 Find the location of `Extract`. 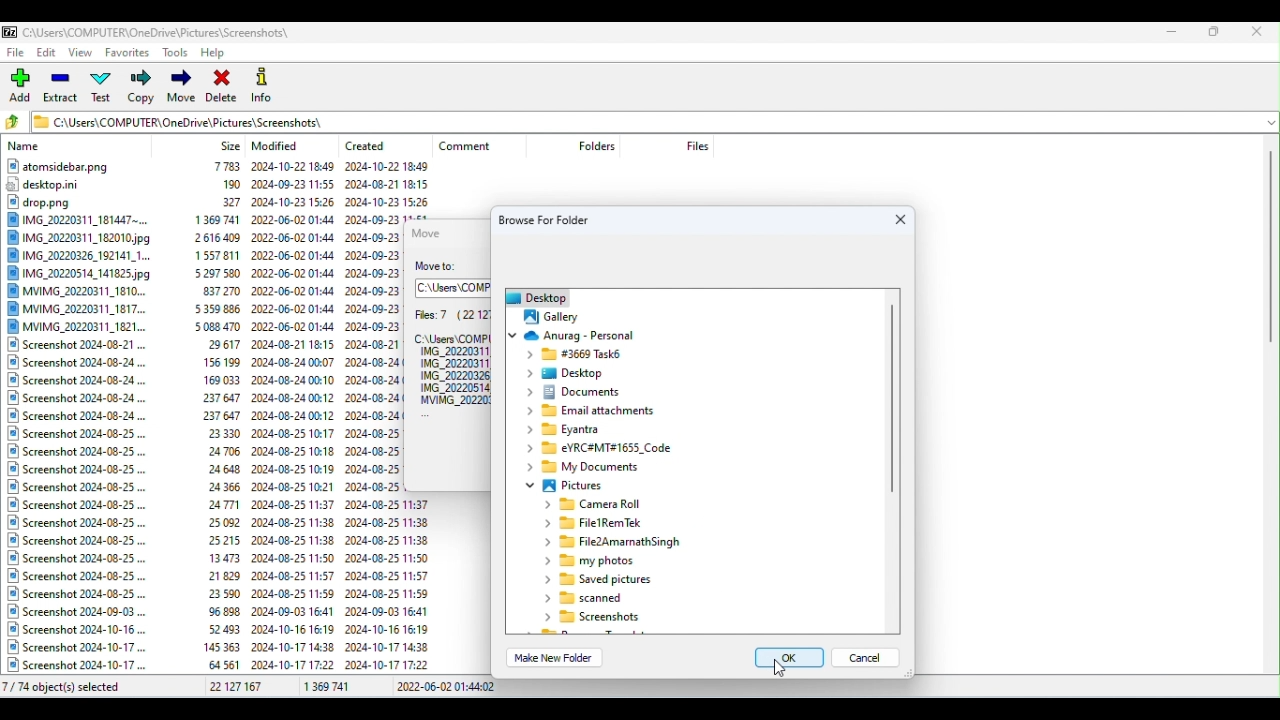

Extract is located at coordinates (62, 89).